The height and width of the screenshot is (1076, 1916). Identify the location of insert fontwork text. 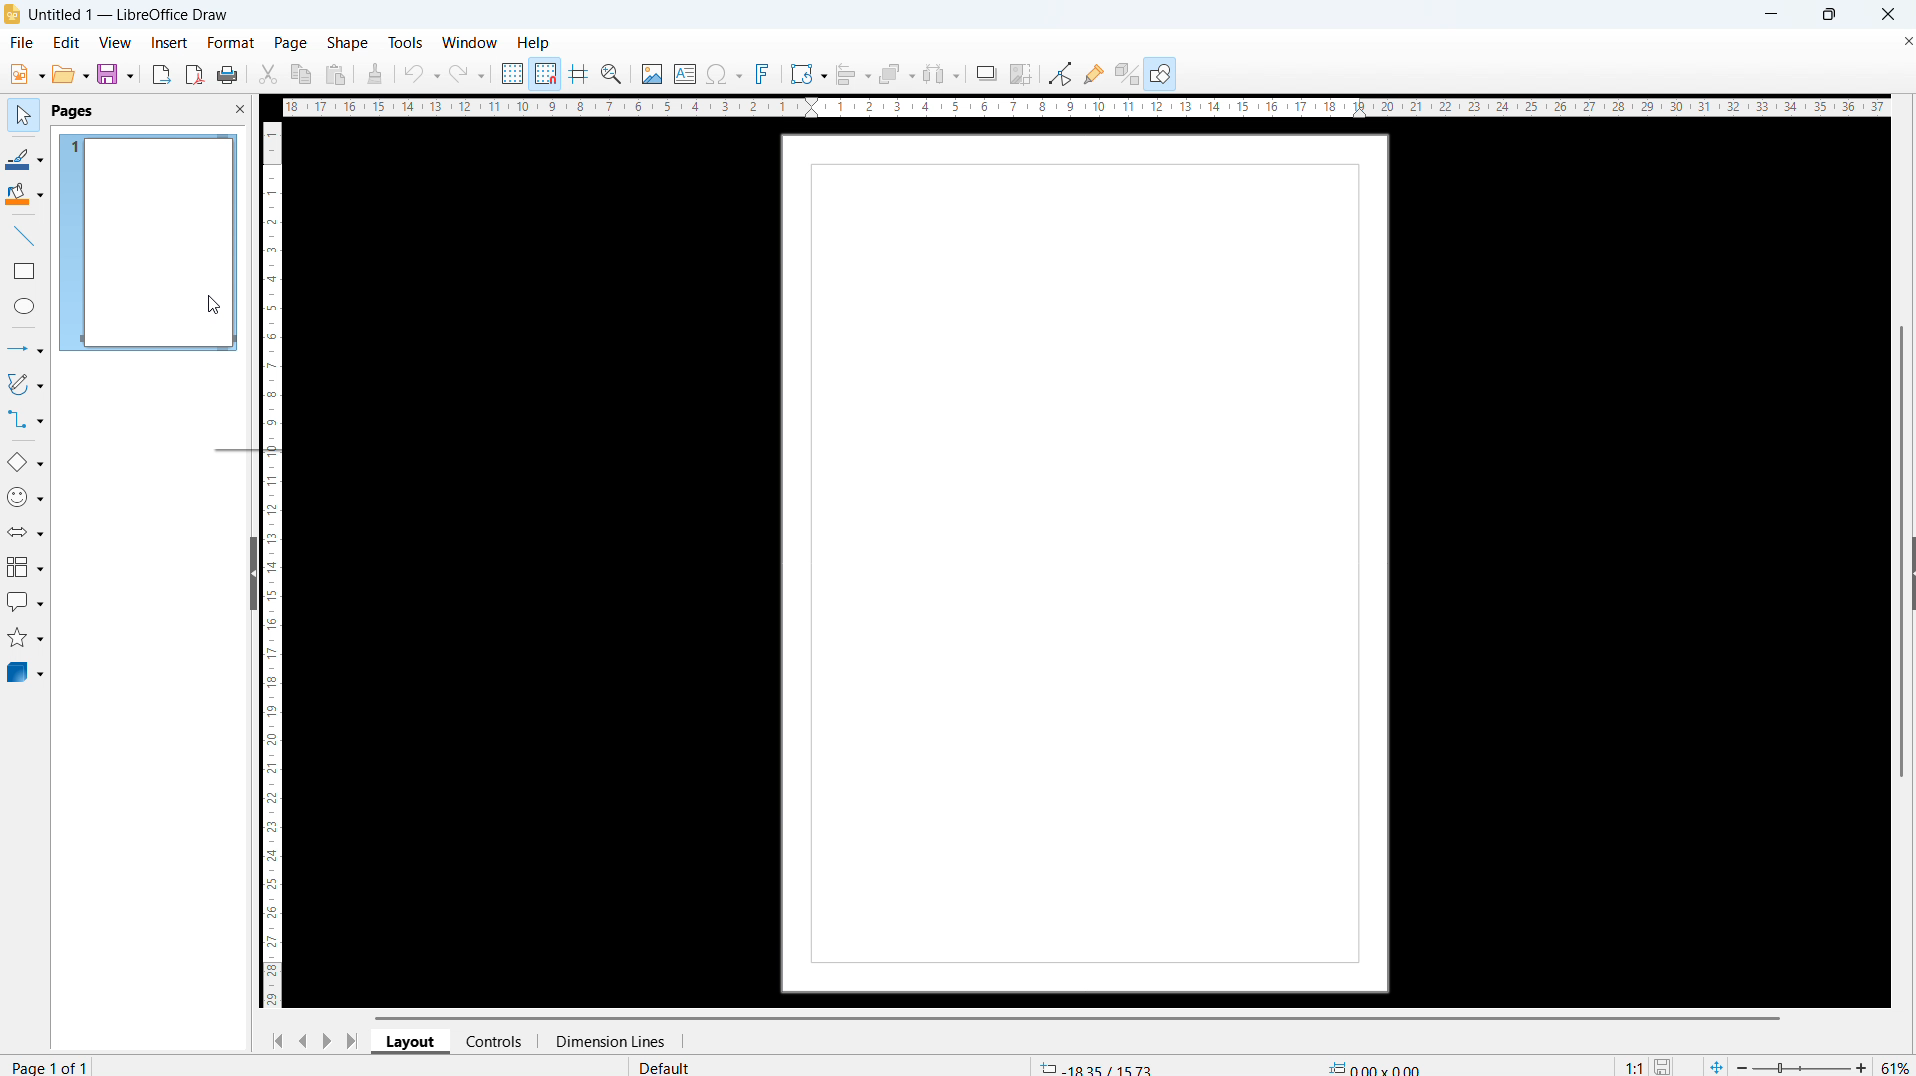
(763, 74).